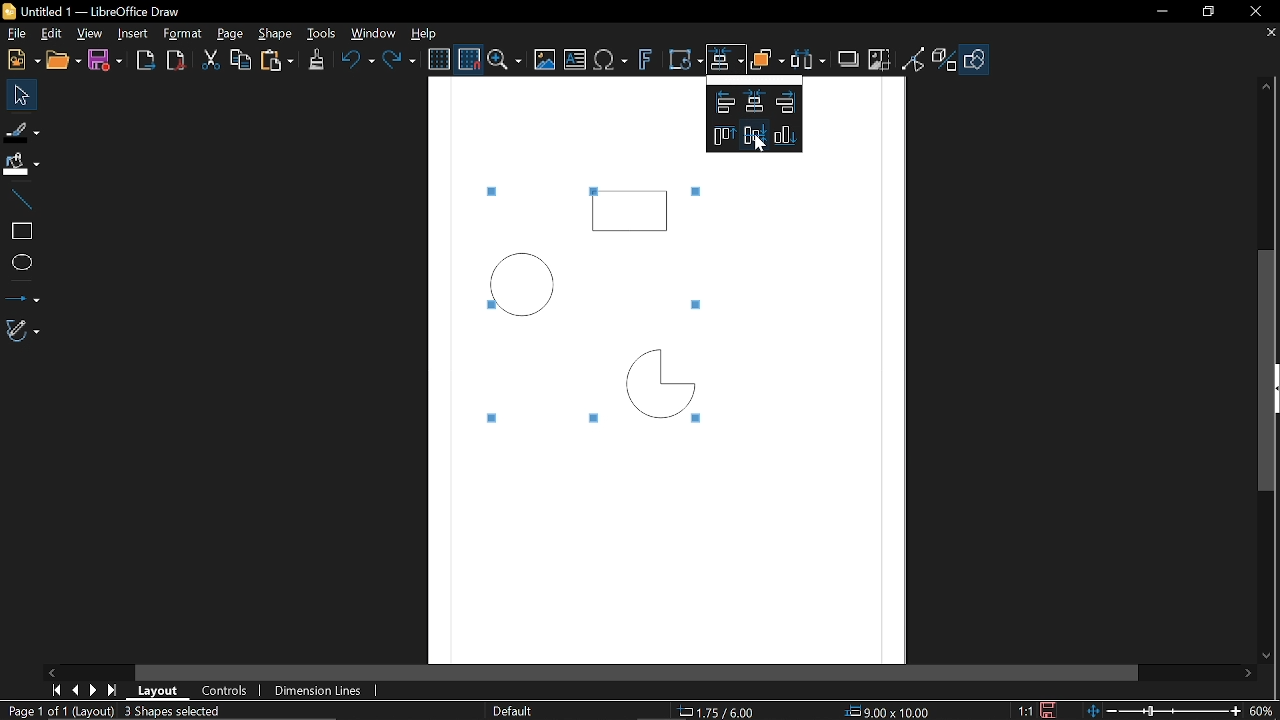 This screenshot has height=720, width=1280. I want to click on last page, so click(110, 690).